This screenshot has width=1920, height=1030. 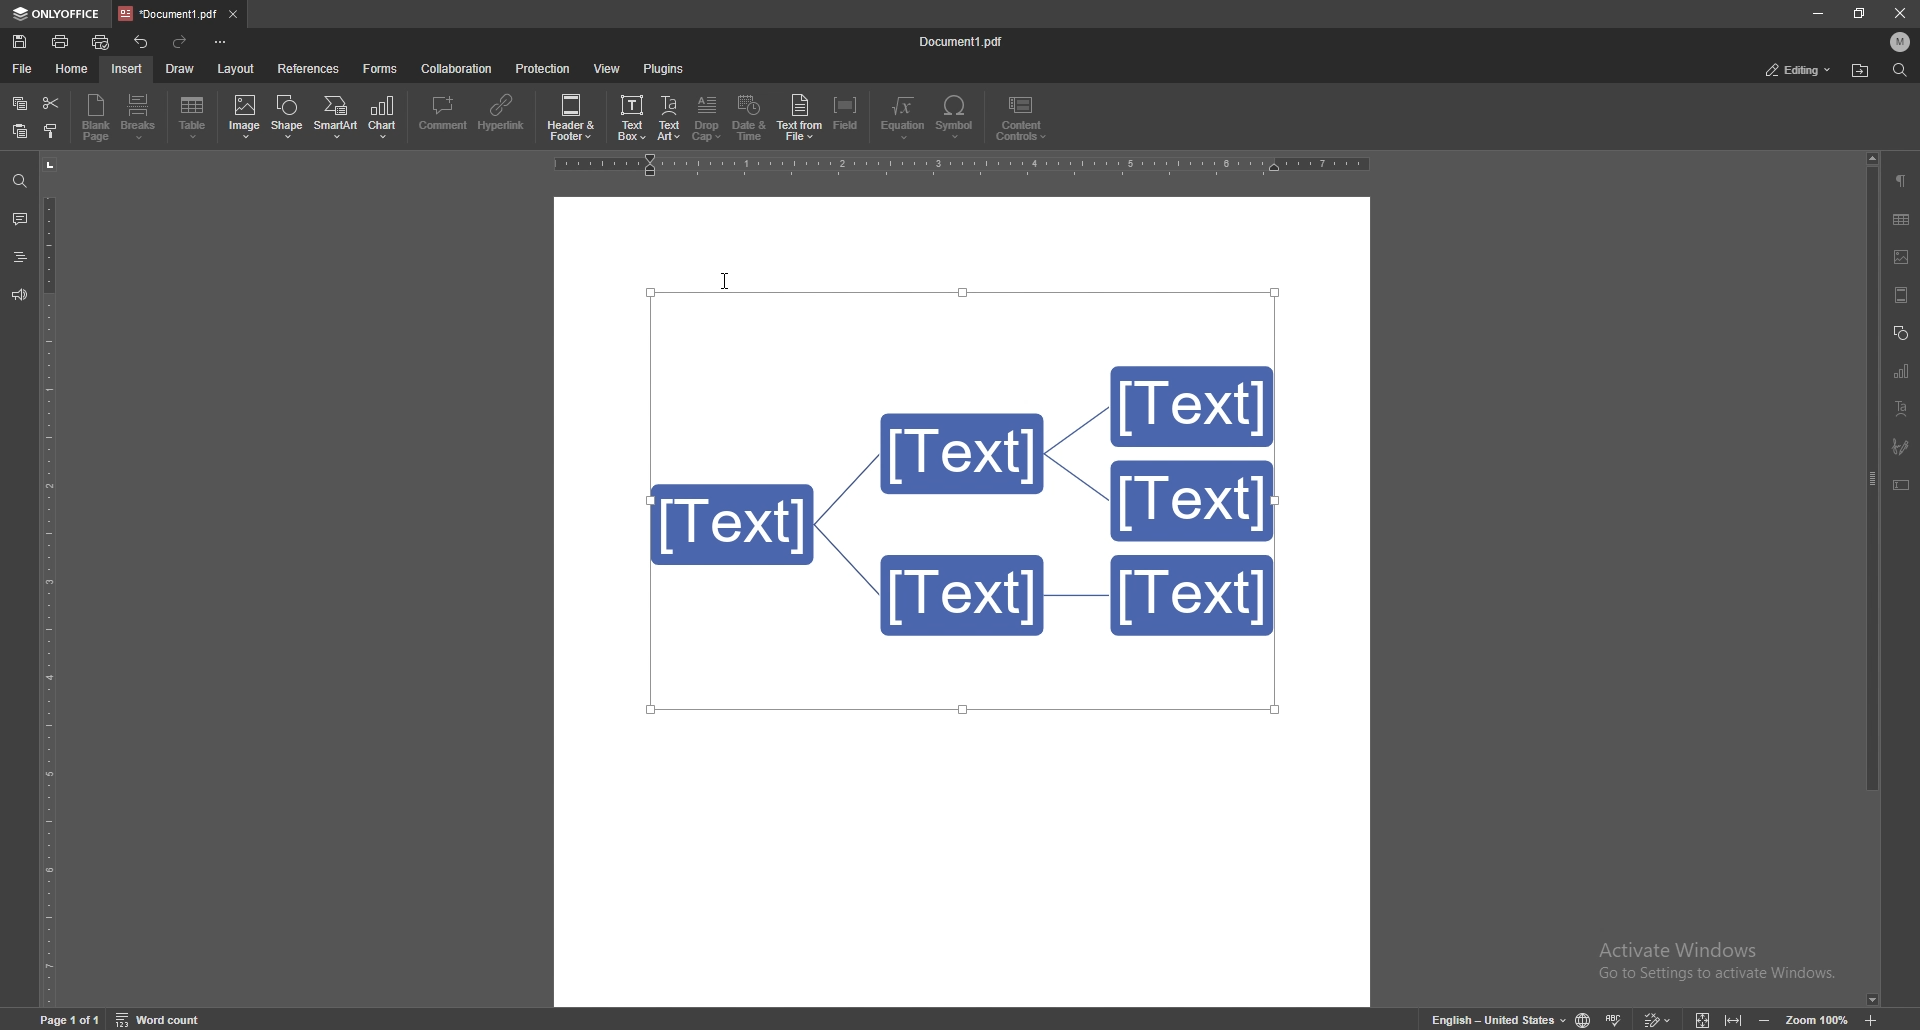 I want to click on table, so click(x=1903, y=218).